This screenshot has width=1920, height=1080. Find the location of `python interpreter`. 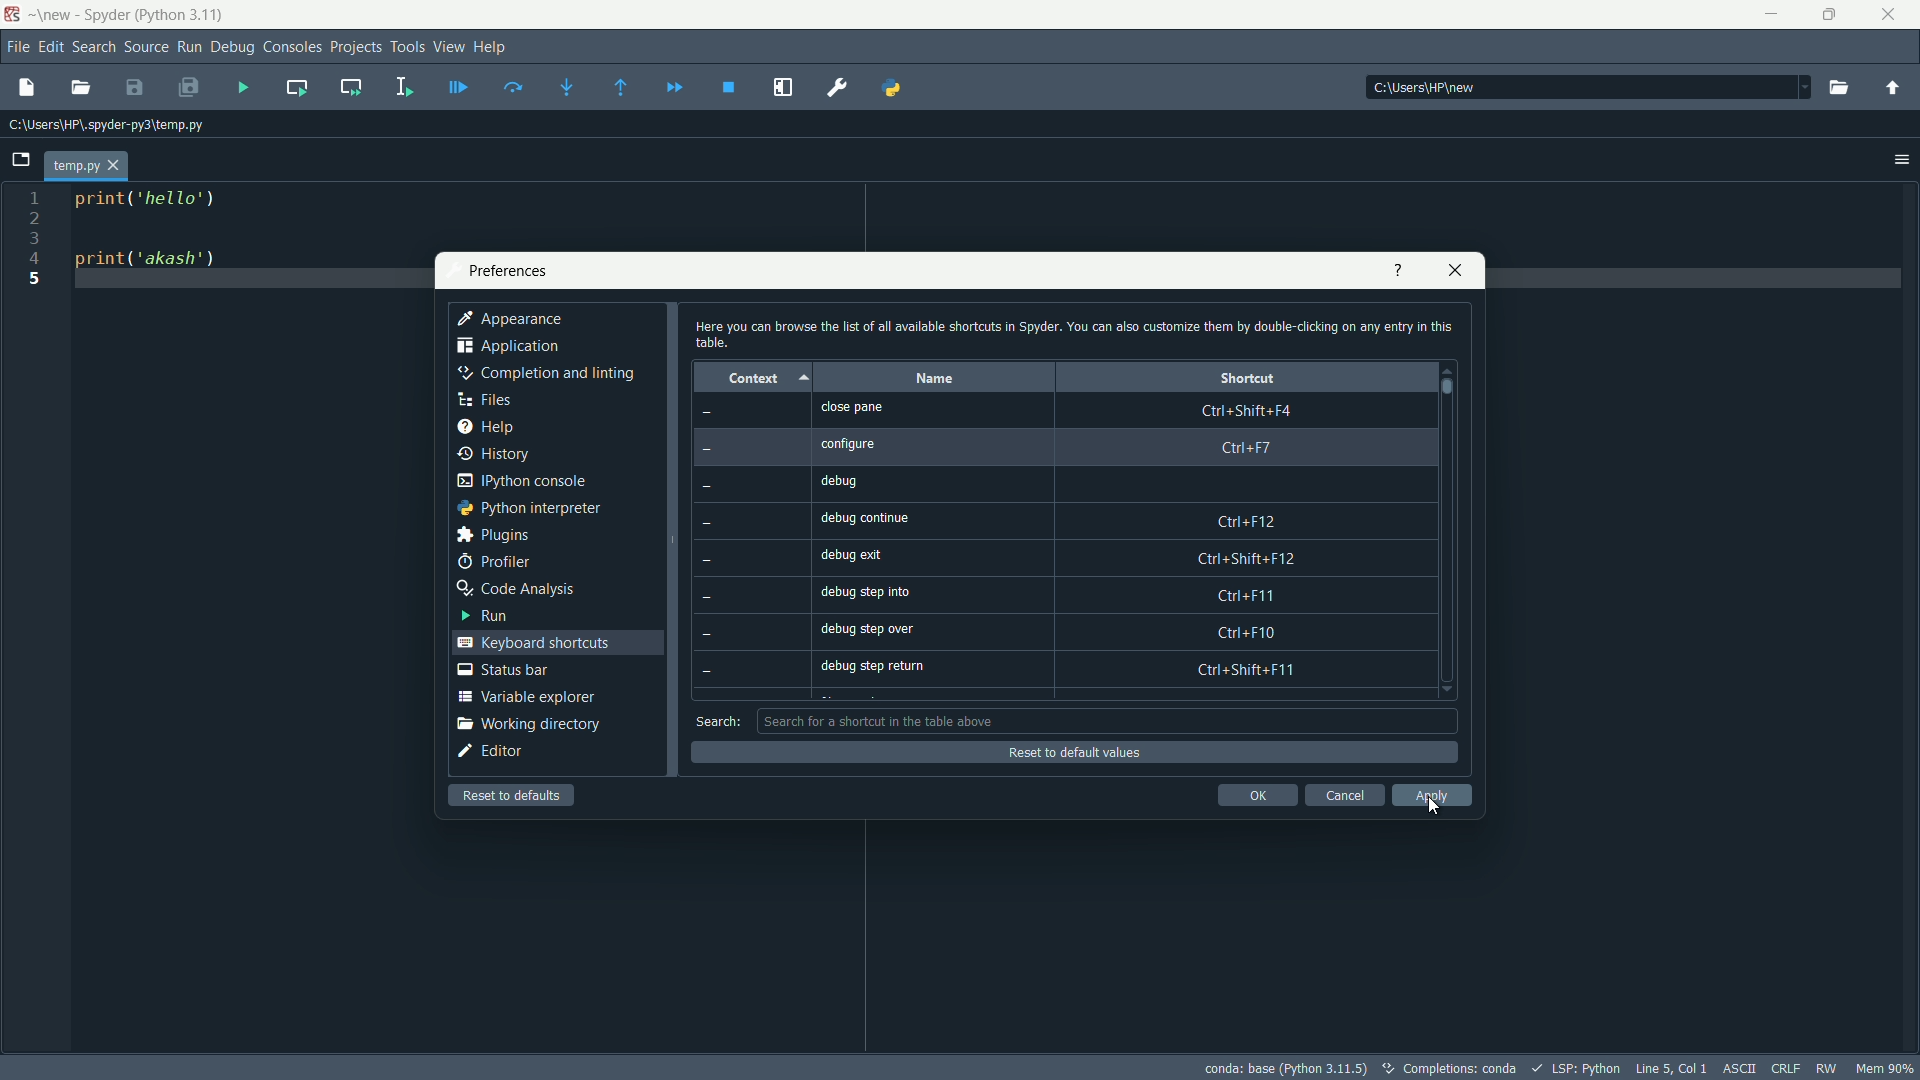

python interpreter is located at coordinates (526, 509).